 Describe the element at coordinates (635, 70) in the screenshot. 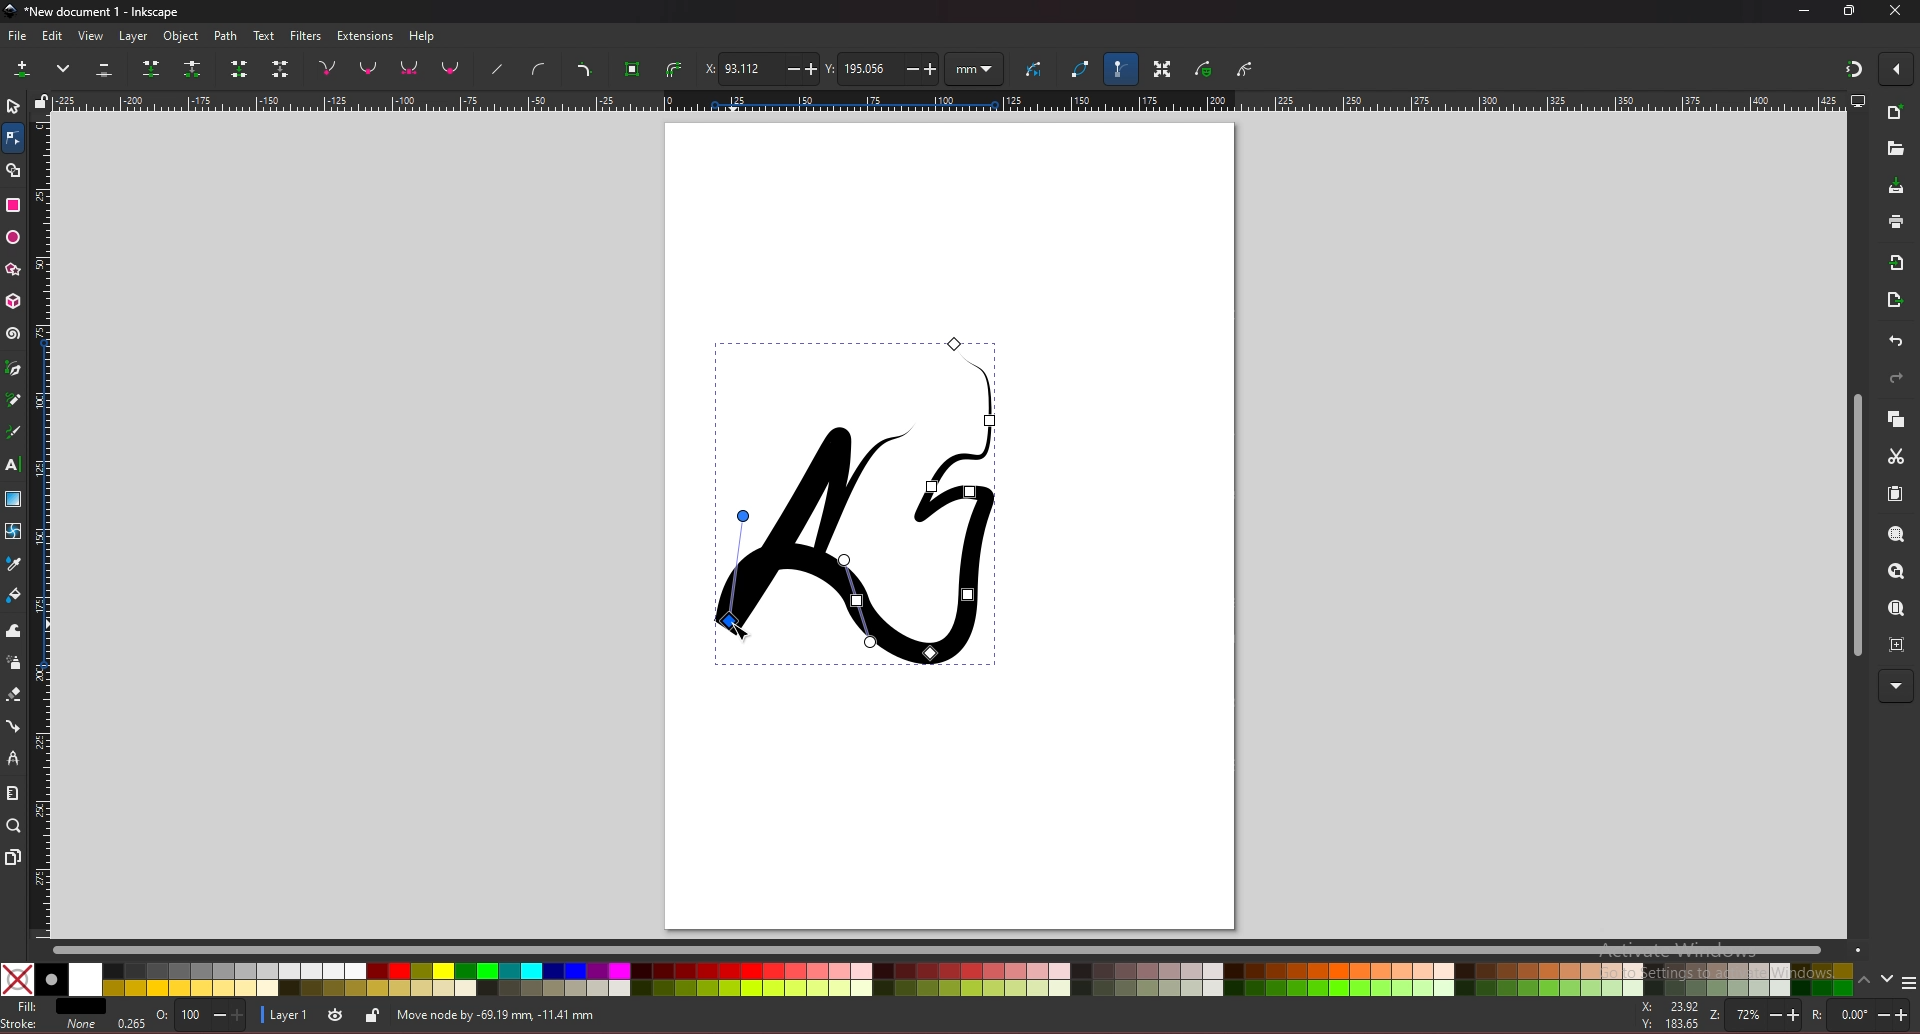

I see `object to path` at that location.